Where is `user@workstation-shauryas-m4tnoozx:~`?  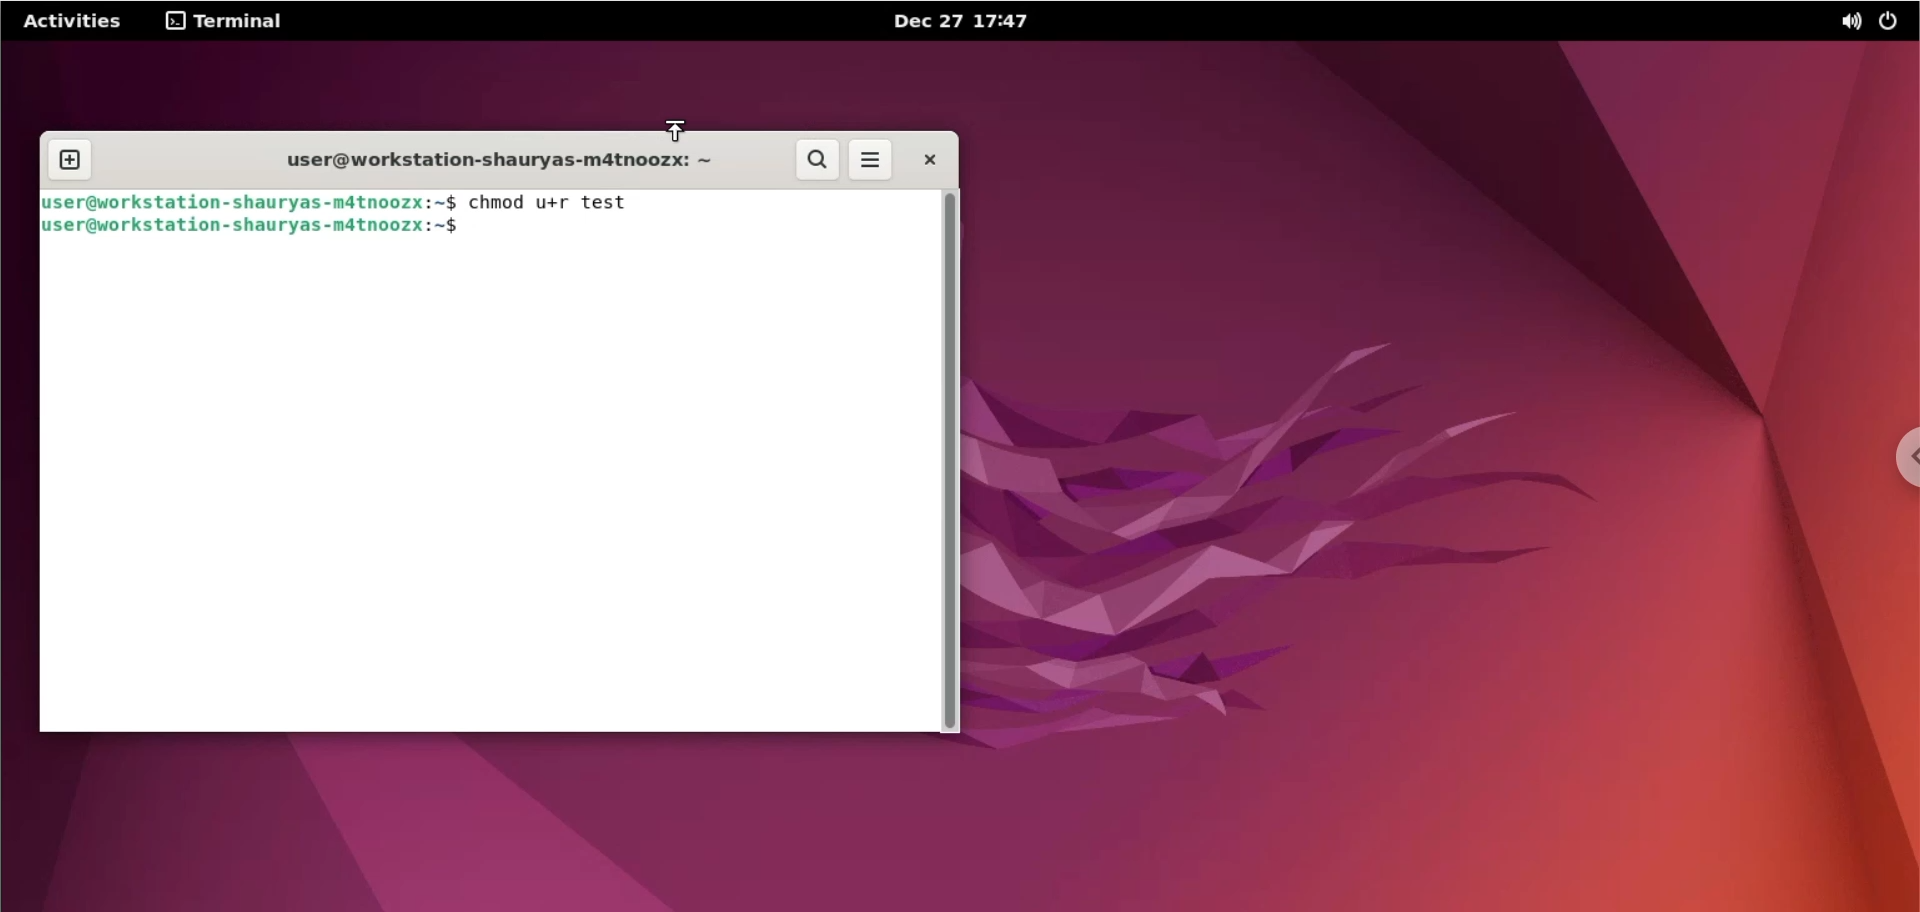 user@workstation-shauryas-m4tnoozx:~ is located at coordinates (490, 156).